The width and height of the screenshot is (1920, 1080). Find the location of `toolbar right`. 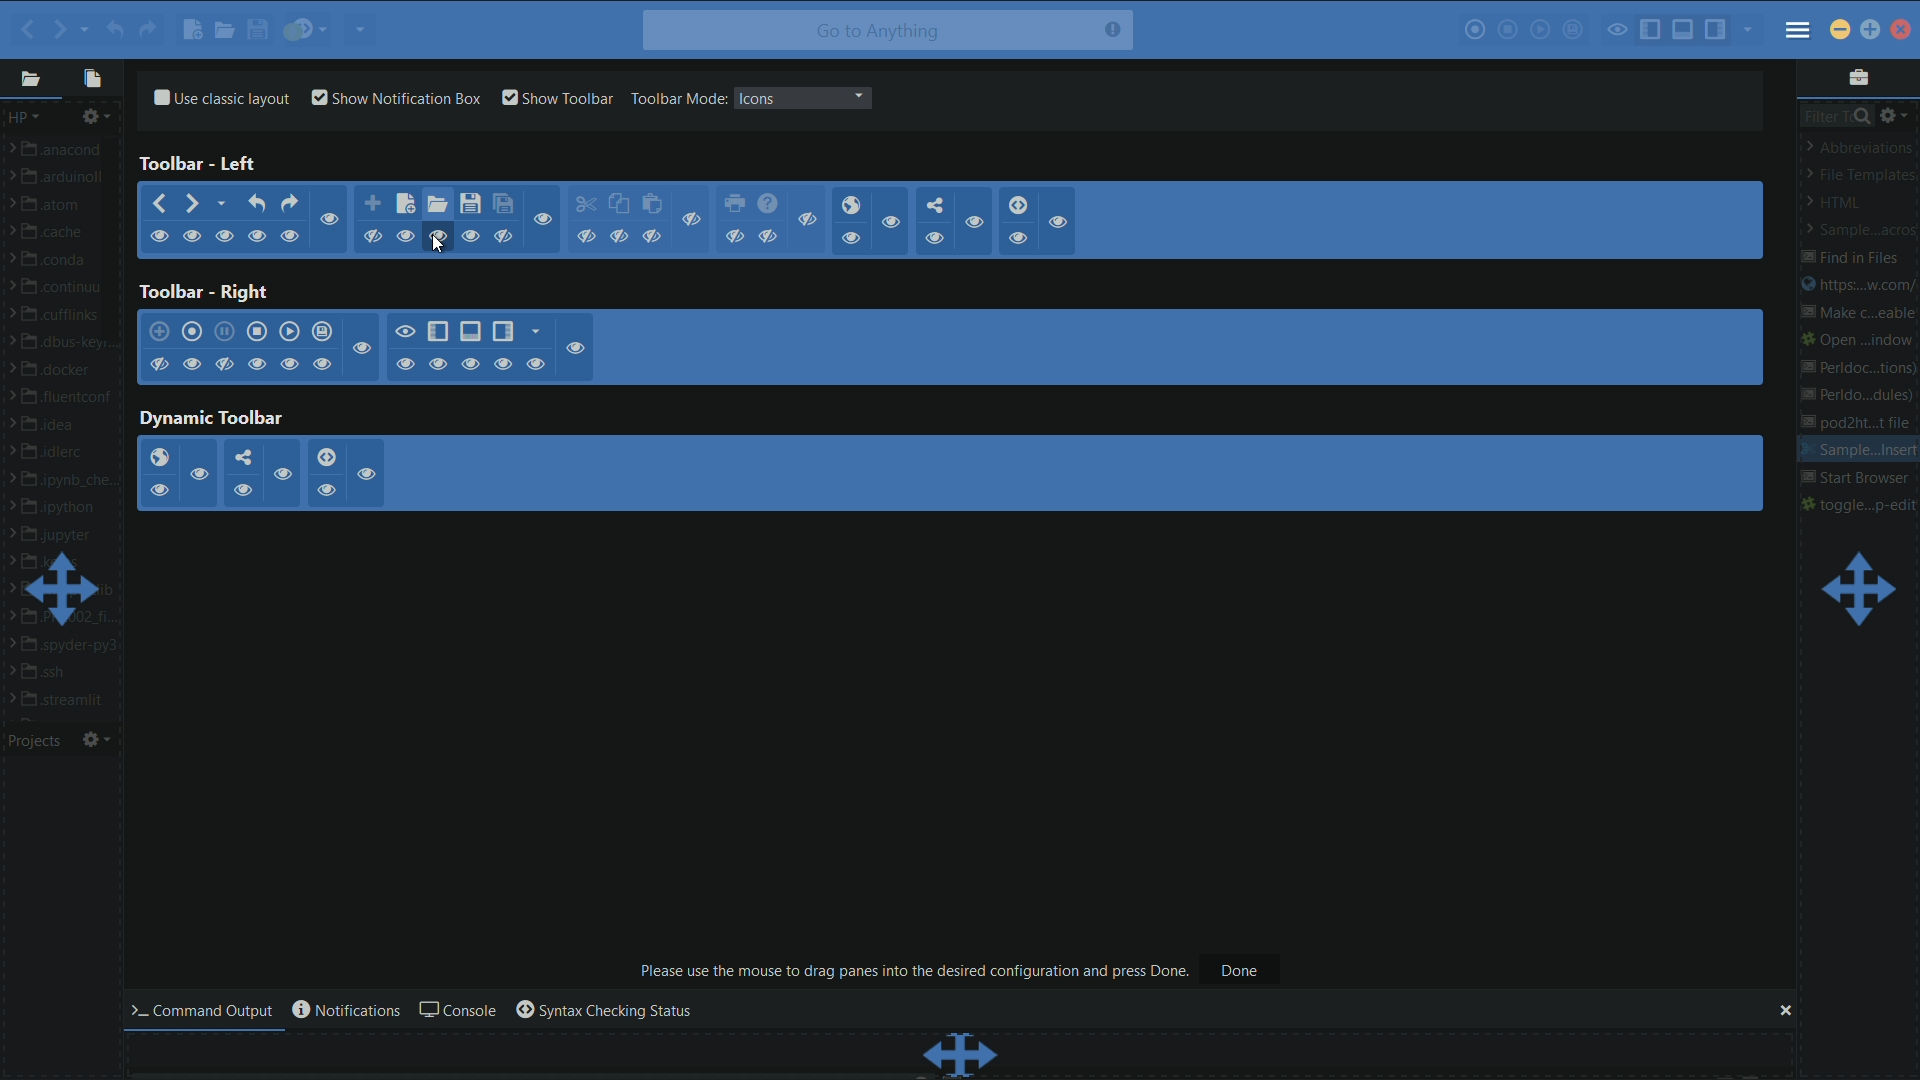

toolbar right is located at coordinates (202, 292).